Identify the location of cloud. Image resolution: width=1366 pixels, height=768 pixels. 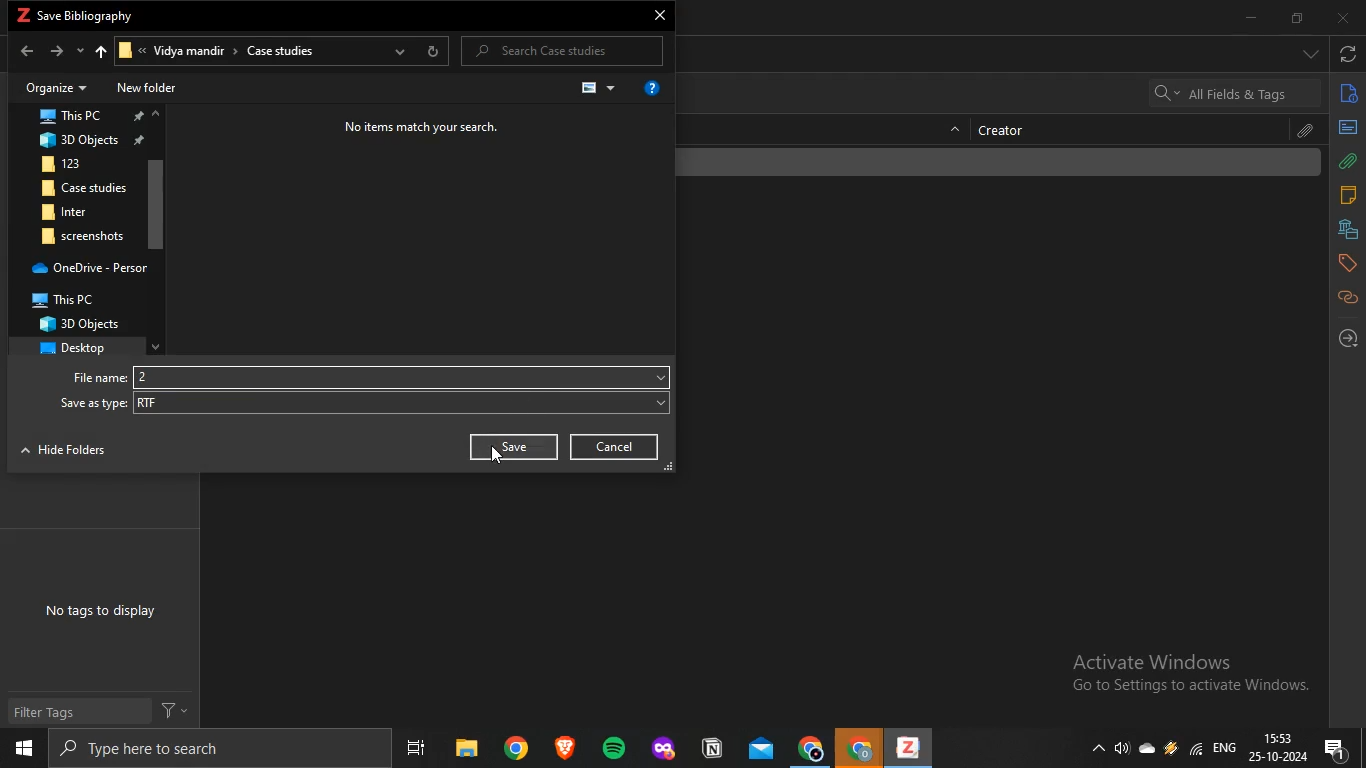
(1150, 746).